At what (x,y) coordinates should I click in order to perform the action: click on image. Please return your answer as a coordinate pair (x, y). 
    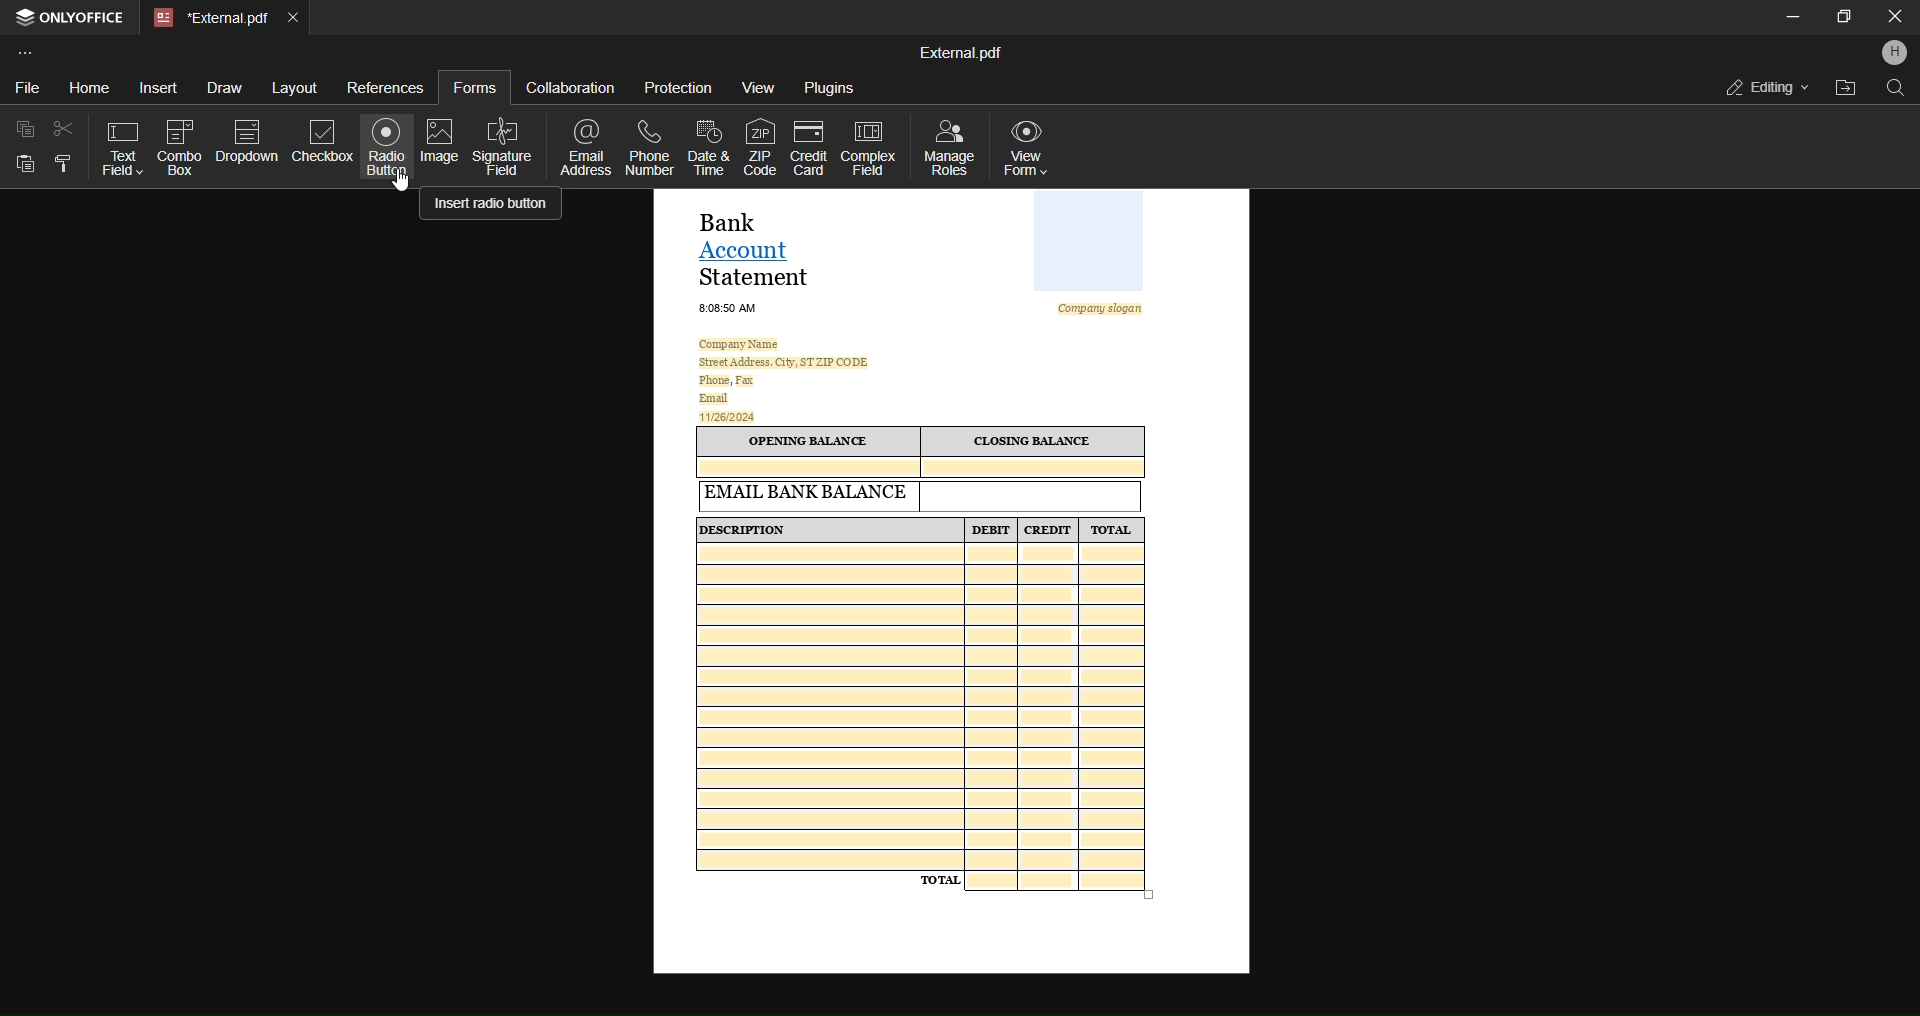
    Looking at the image, I should click on (440, 141).